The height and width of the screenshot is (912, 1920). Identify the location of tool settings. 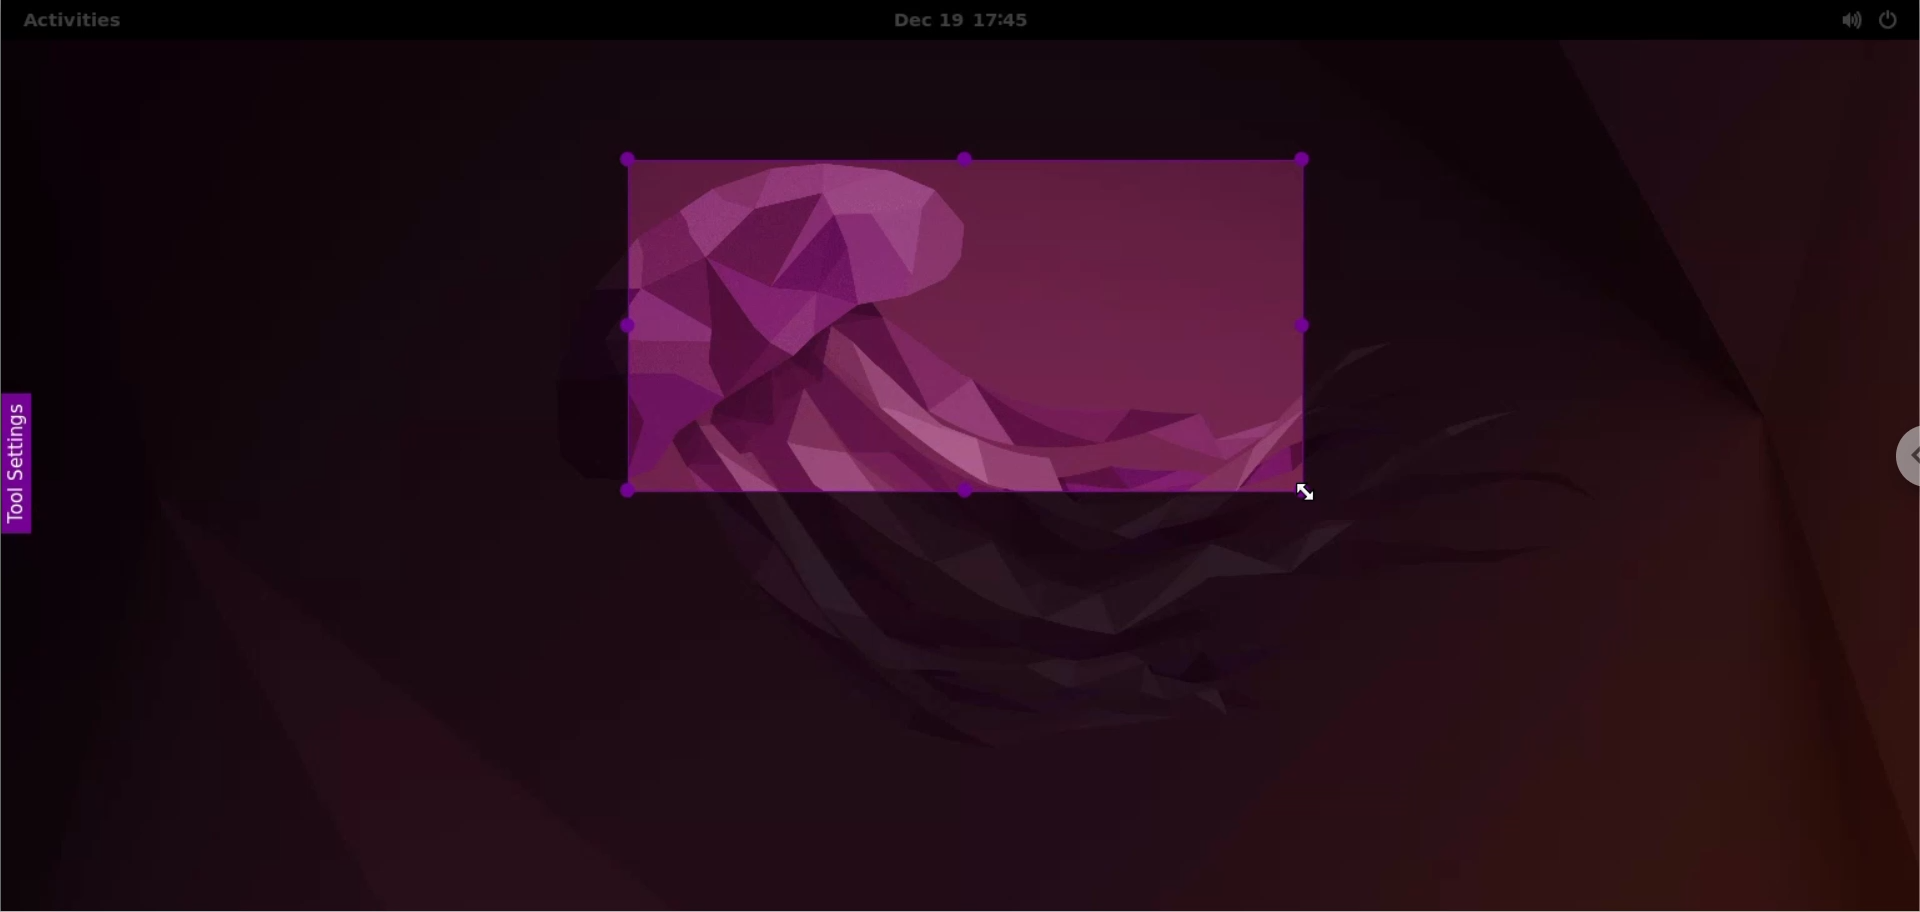
(28, 472).